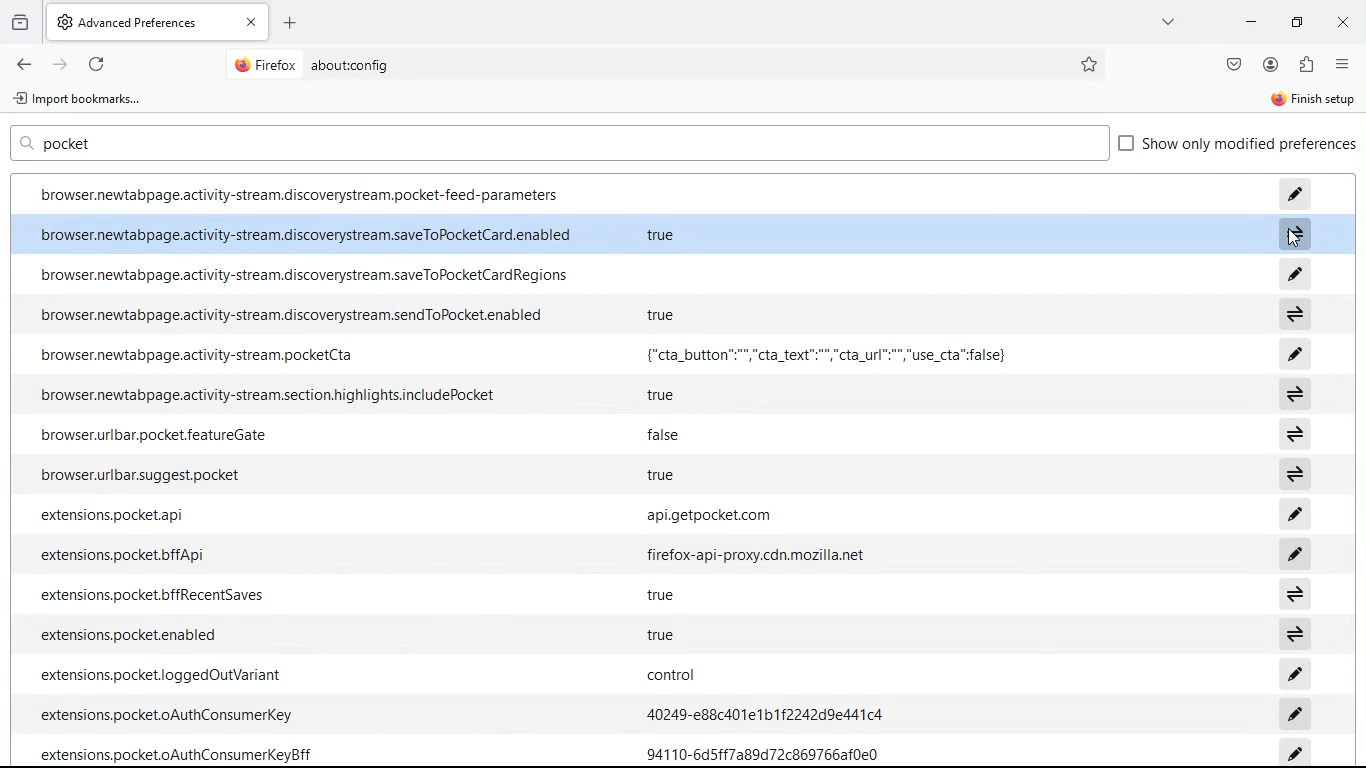 This screenshot has height=768, width=1366. I want to click on edit, so click(1297, 555).